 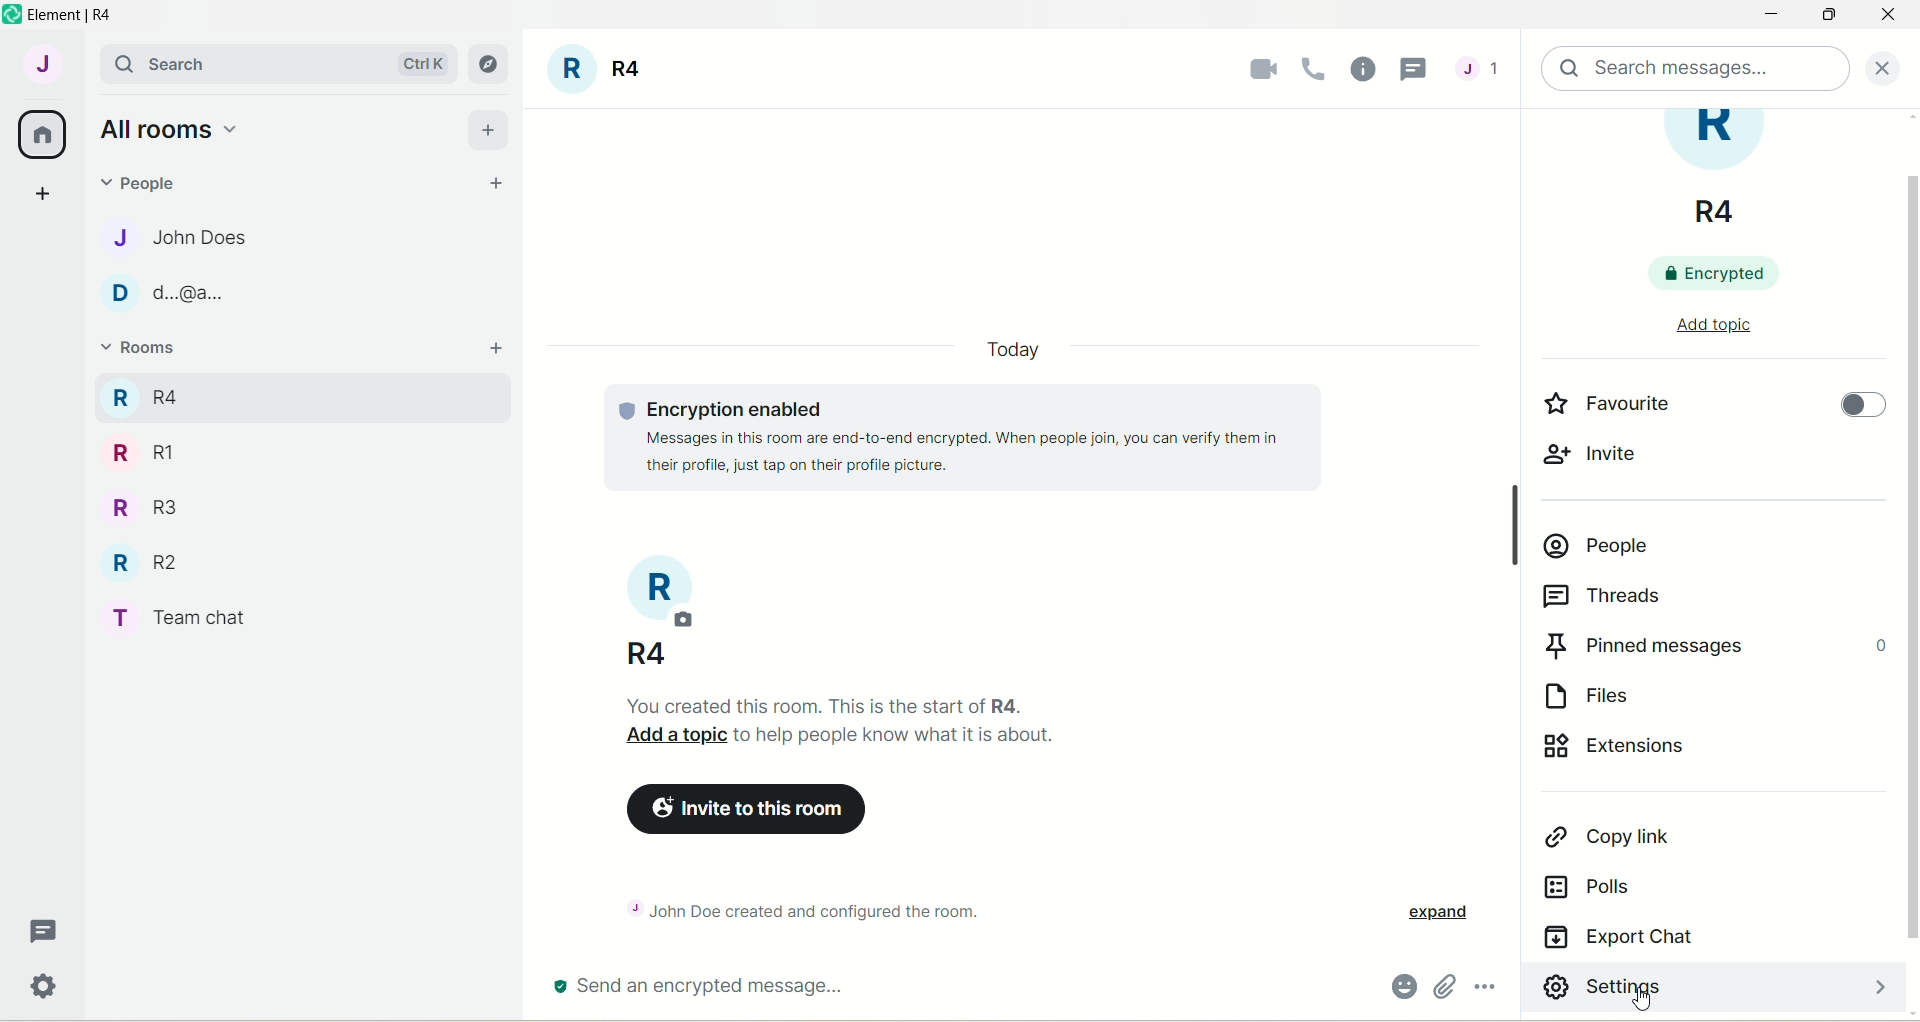 What do you see at coordinates (1258, 69) in the screenshot?
I see `video call` at bounding box center [1258, 69].